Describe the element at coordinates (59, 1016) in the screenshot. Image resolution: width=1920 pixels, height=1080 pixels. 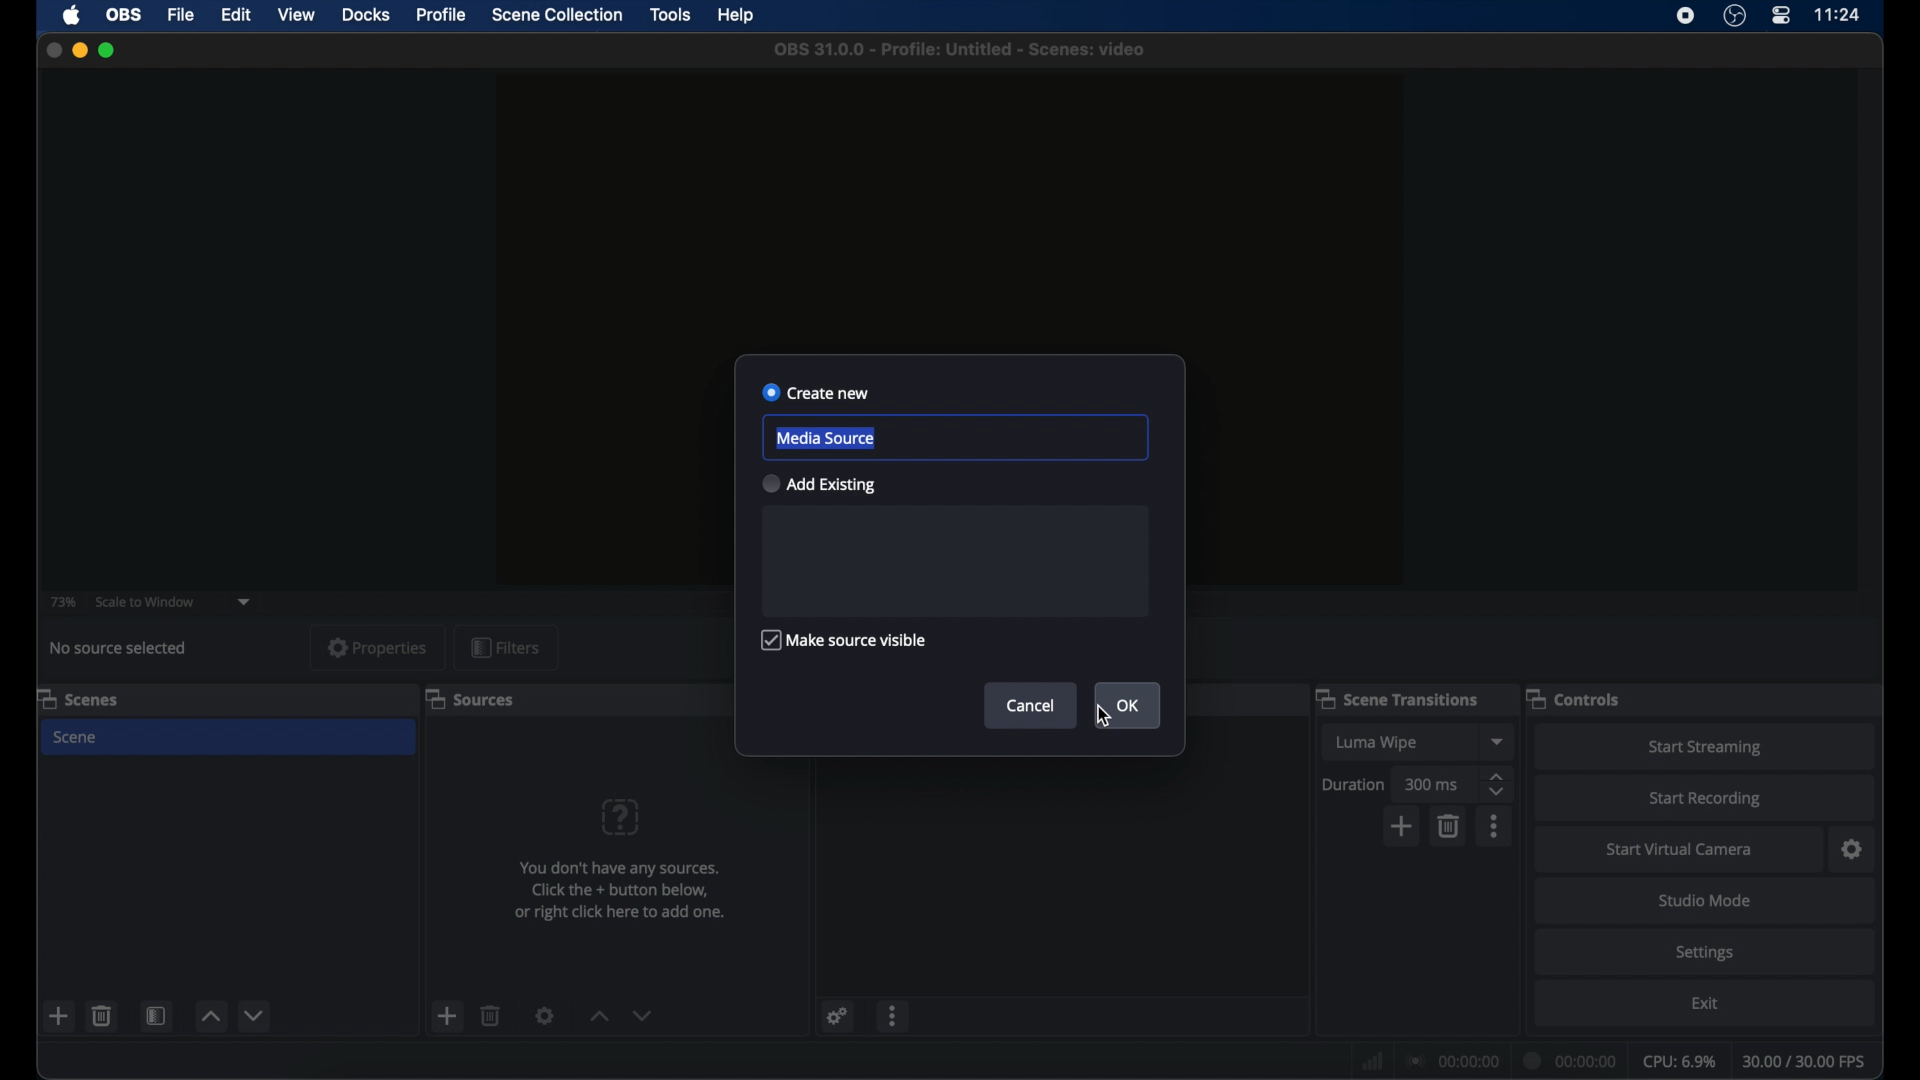
I see `add` at that location.